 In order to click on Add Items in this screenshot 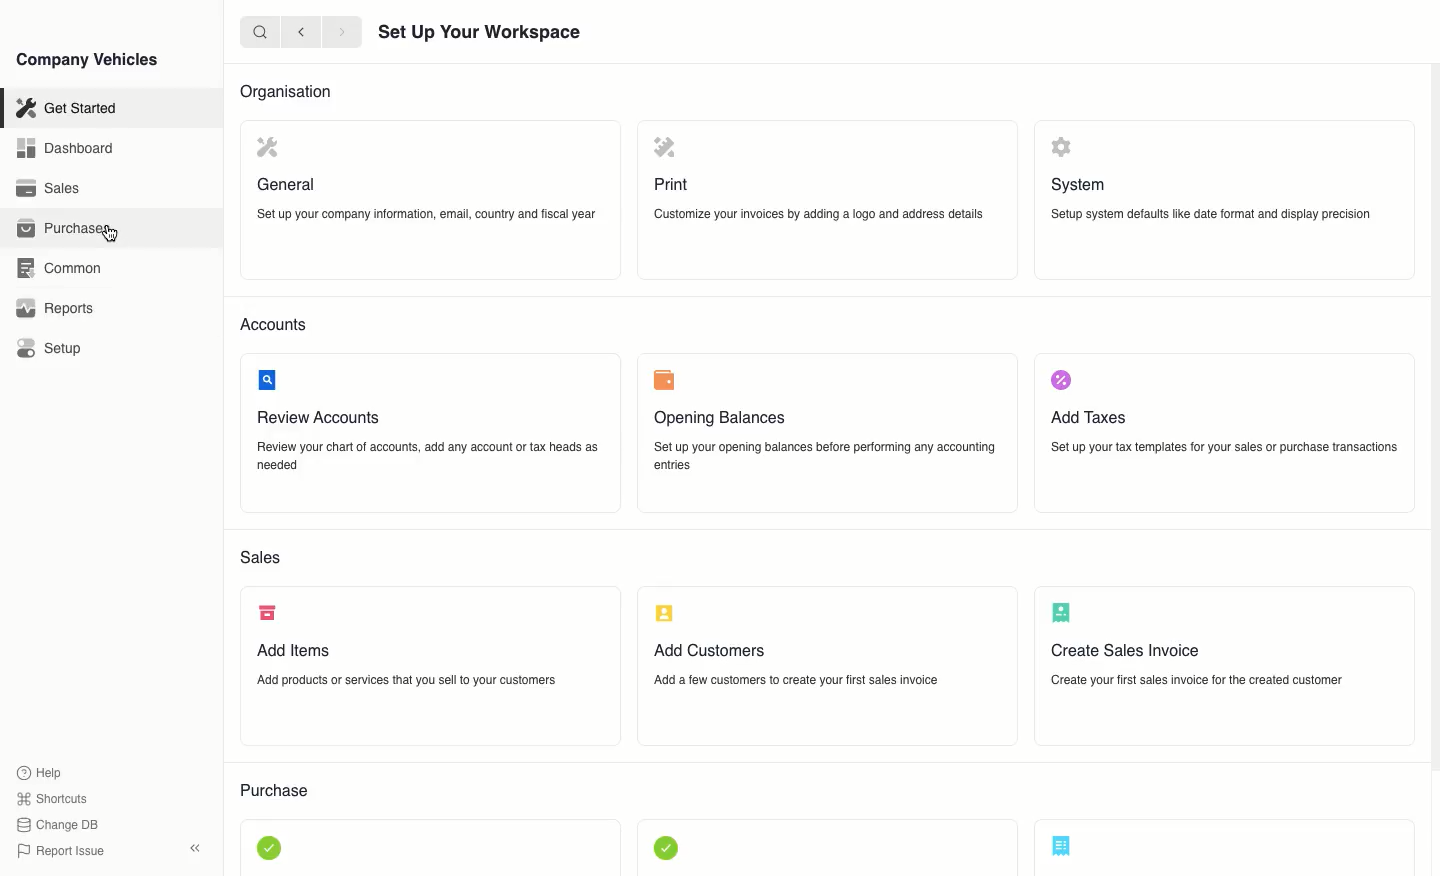, I will do `click(295, 651)`.